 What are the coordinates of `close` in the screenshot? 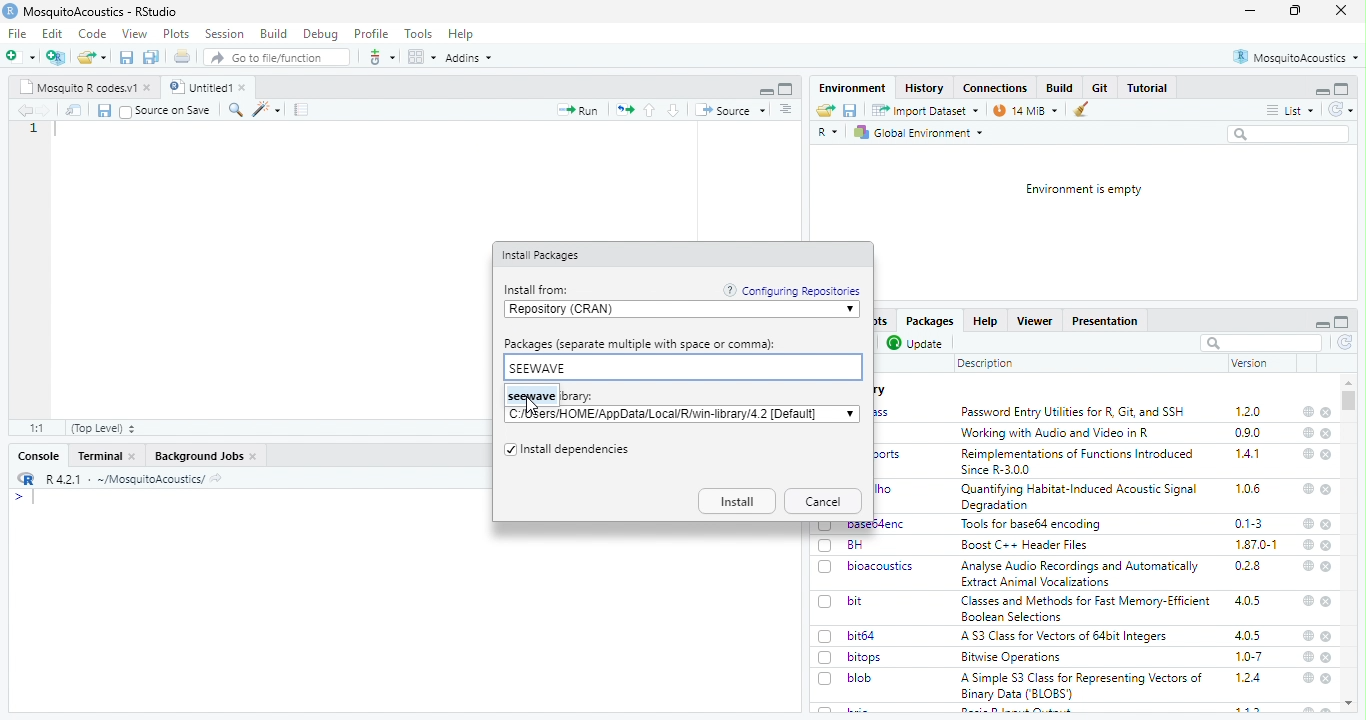 It's located at (133, 456).